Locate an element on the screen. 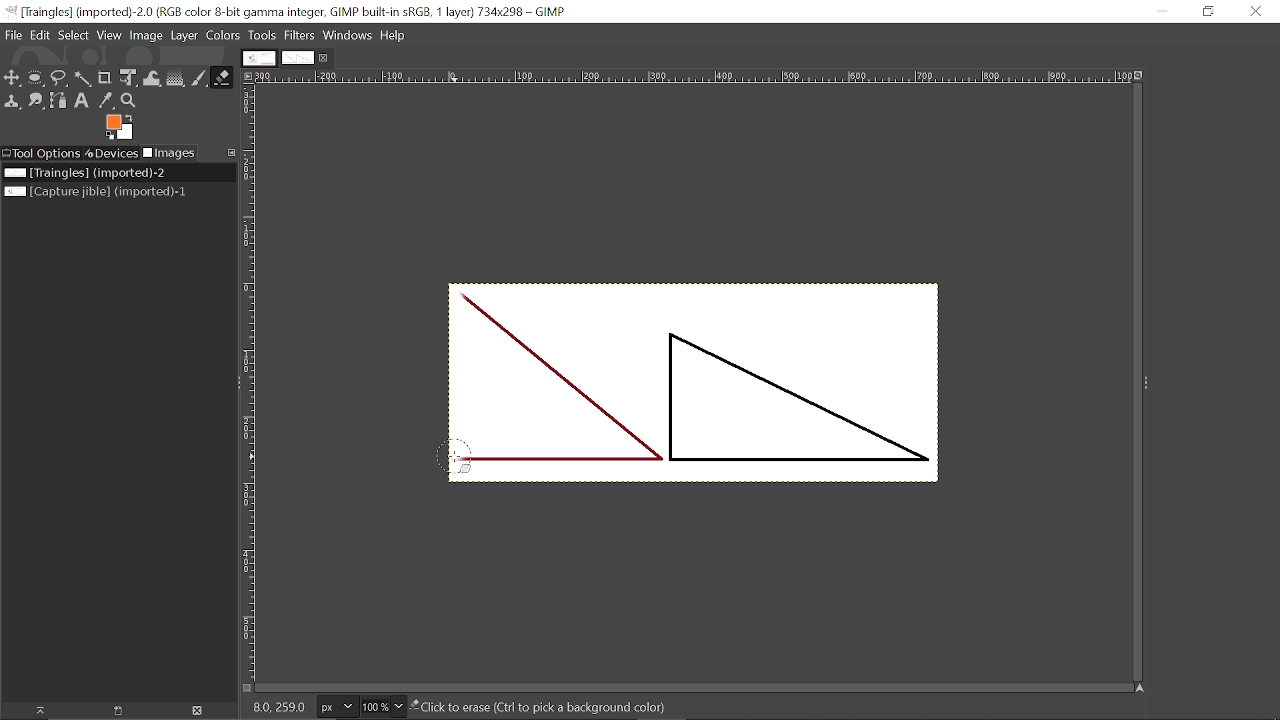 This screenshot has height=720, width=1280. Move tool is located at coordinates (13, 78).